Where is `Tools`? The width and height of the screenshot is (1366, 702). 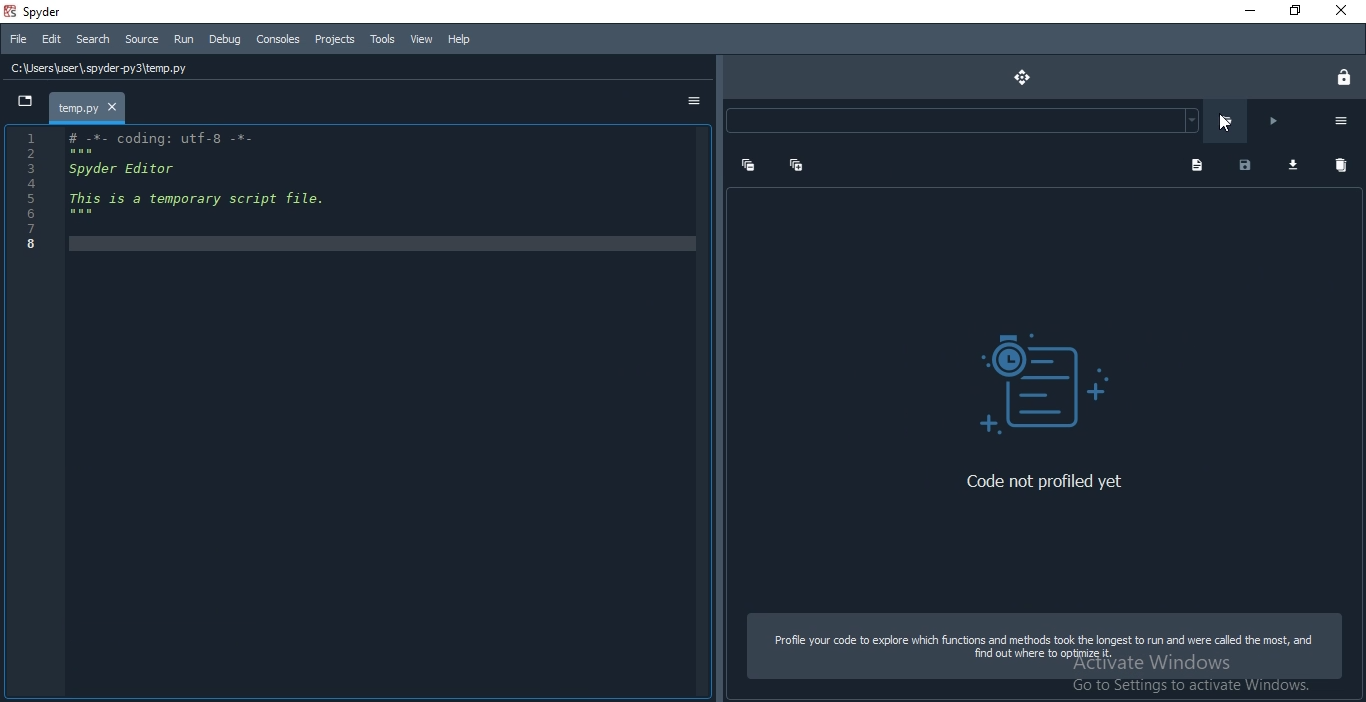
Tools is located at coordinates (381, 39).